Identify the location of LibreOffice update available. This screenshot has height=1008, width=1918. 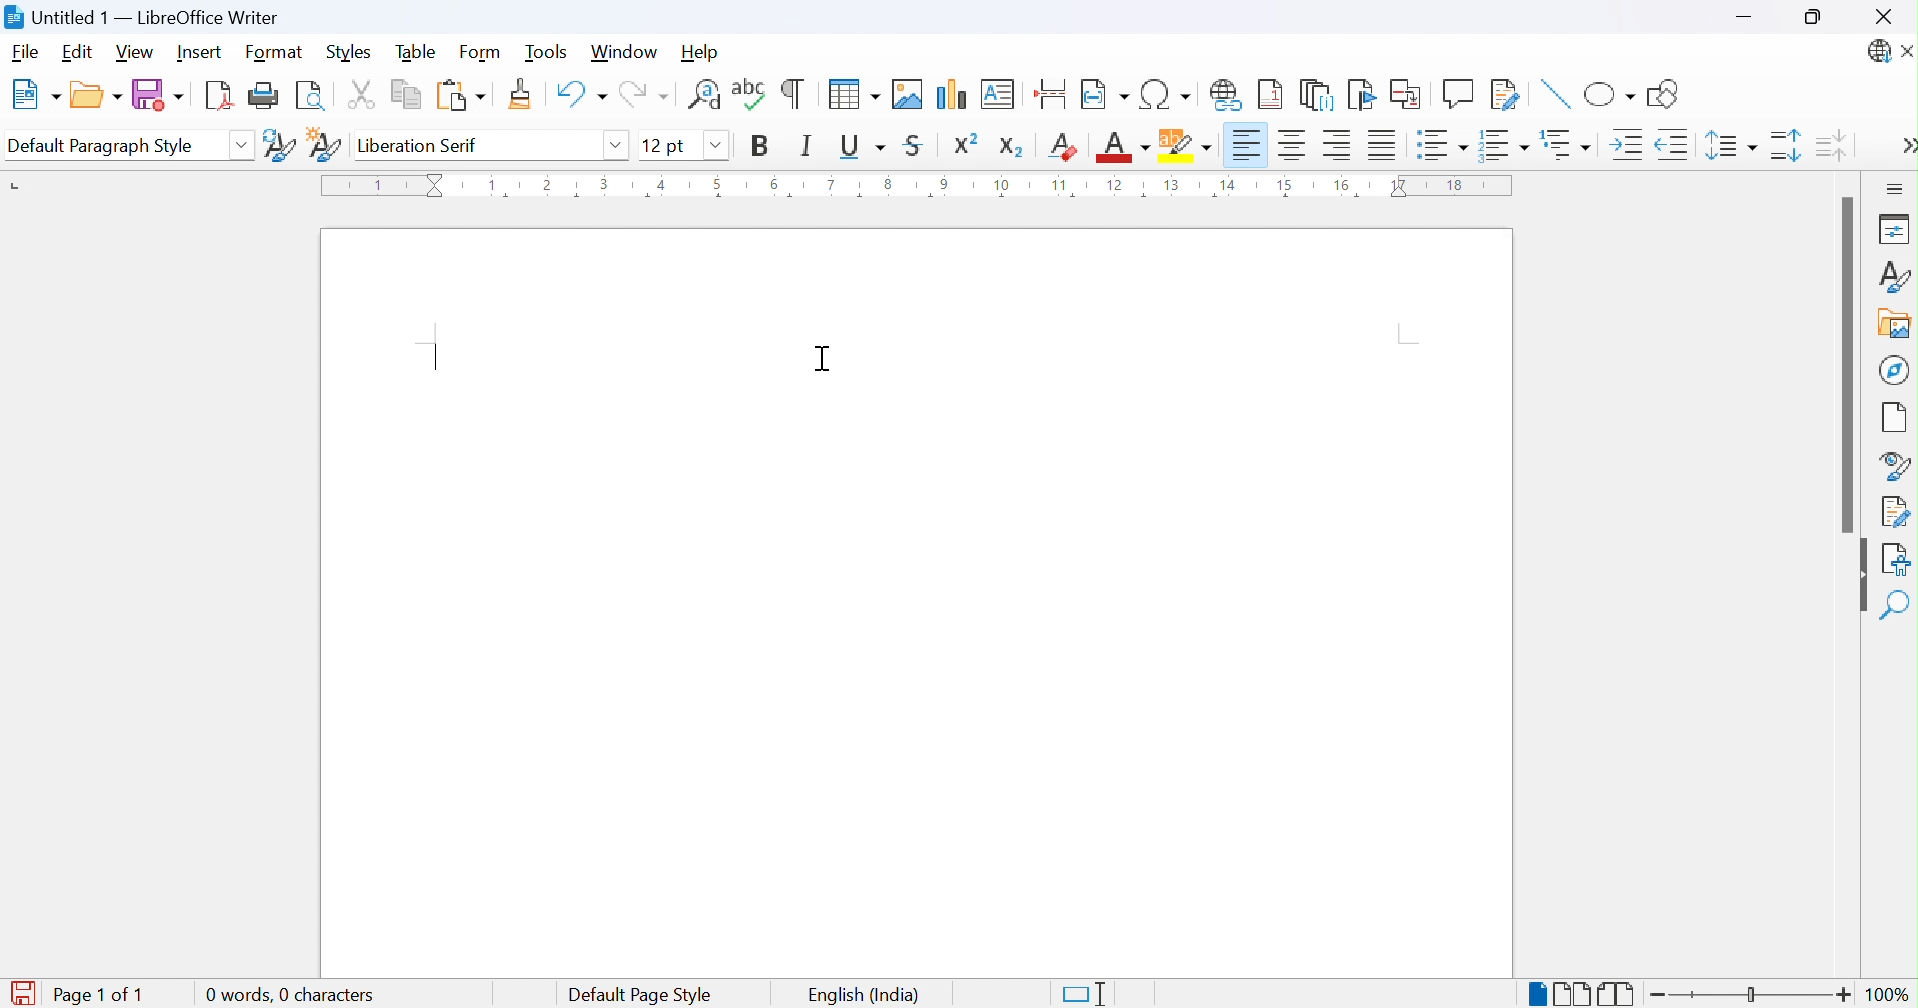
(1881, 52).